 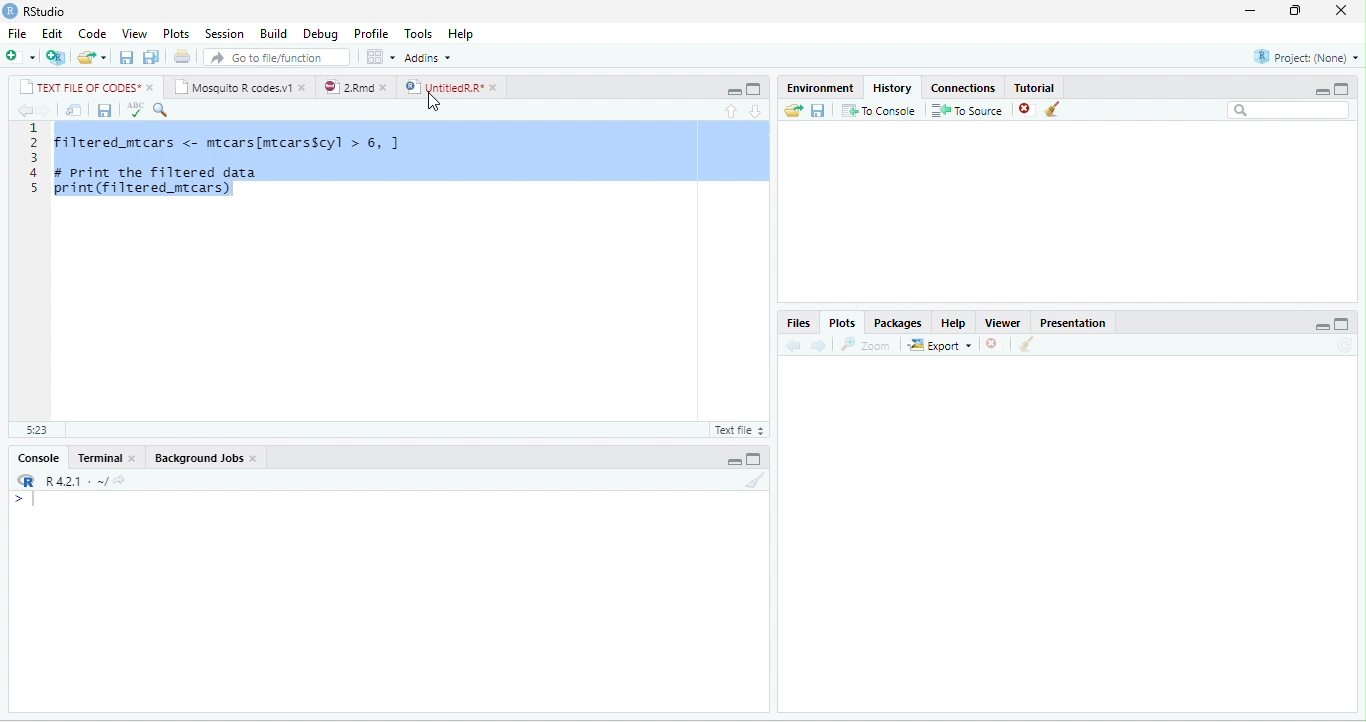 What do you see at coordinates (843, 323) in the screenshot?
I see `Plots` at bounding box center [843, 323].